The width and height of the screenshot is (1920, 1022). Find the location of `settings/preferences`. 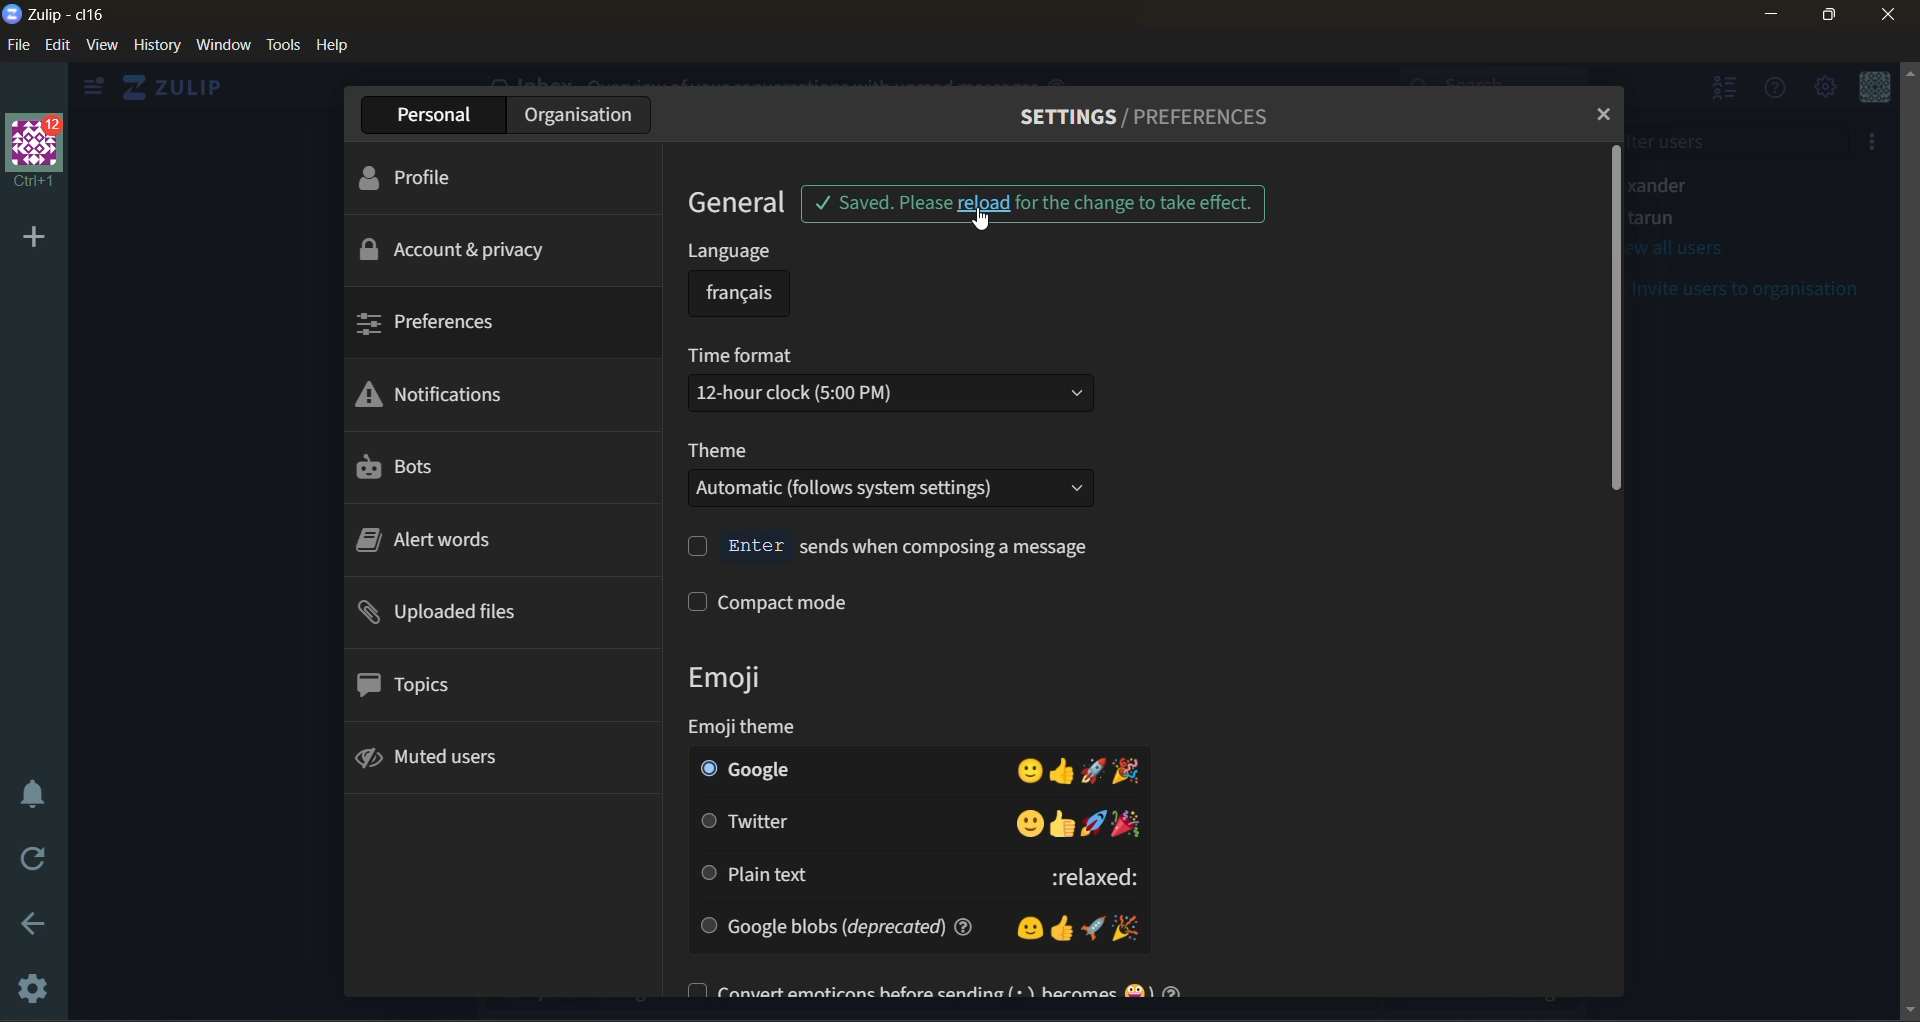

settings/preferences is located at coordinates (1159, 118).